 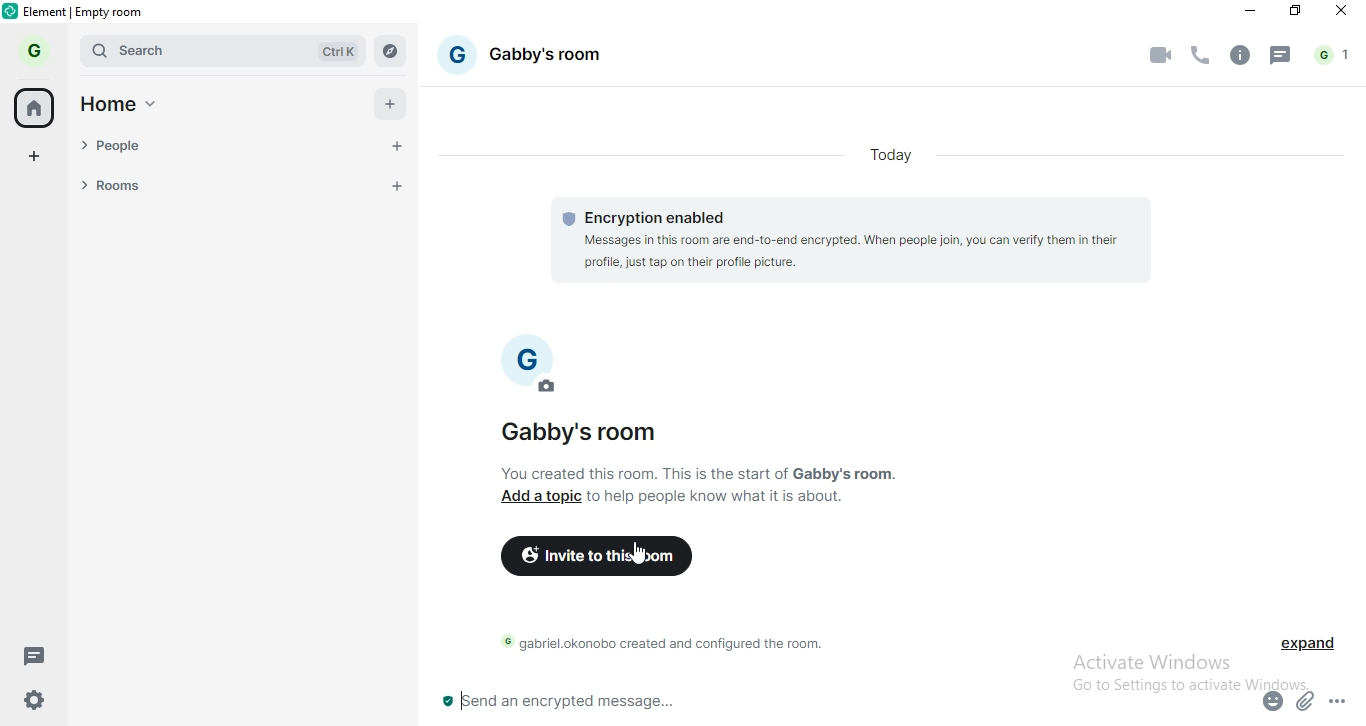 What do you see at coordinates (679, 642) in the screenshot?
I see `text 2` at bounding box center [679, 642].